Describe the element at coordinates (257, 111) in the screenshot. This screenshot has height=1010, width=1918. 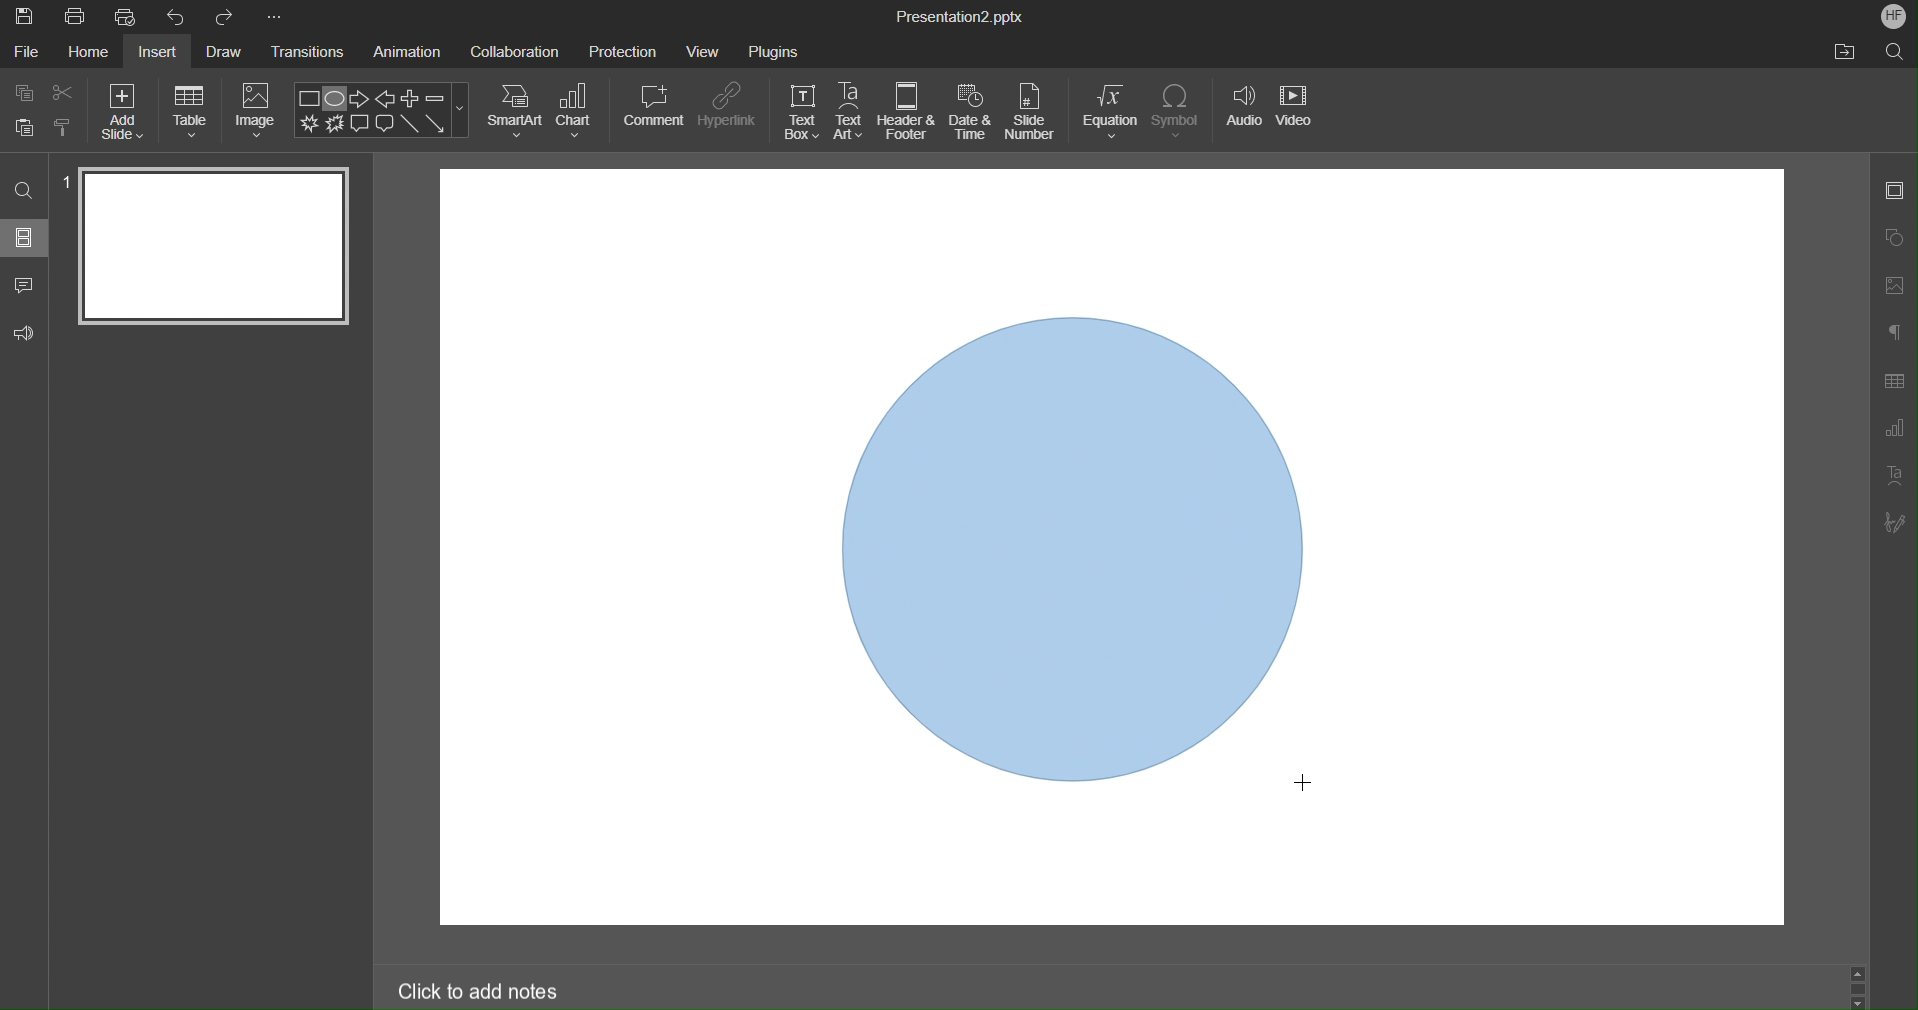
I see `Image` at that location.